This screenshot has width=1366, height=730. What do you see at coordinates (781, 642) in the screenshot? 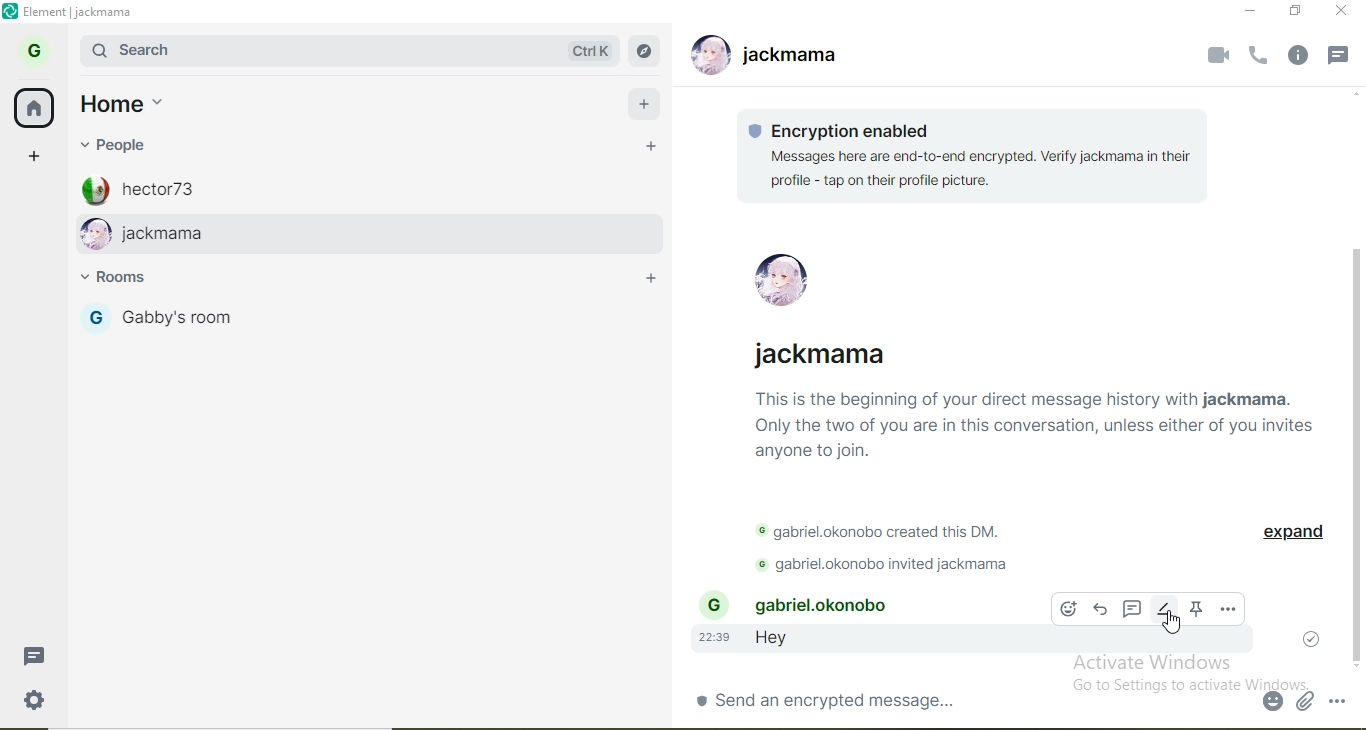
I see `hey` at bounding box center [781, 642].